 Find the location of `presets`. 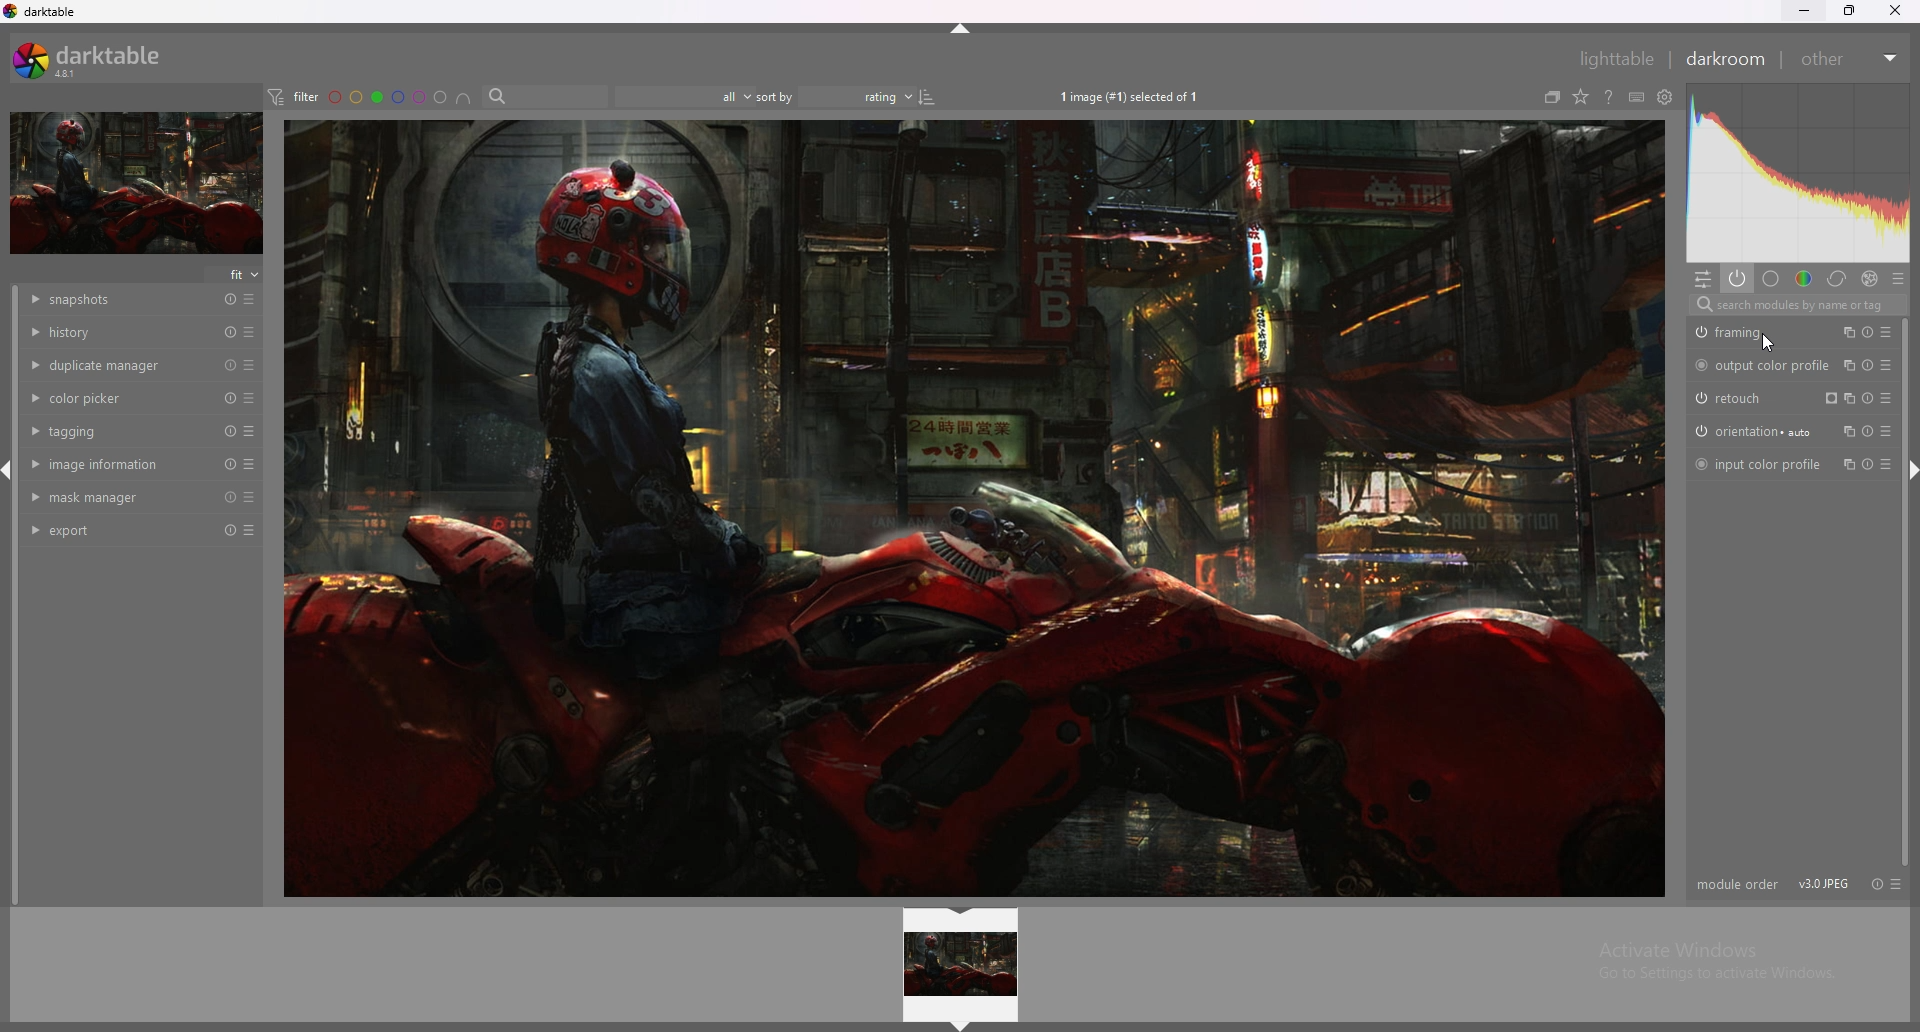

presets is located at coordinates (250, 332).